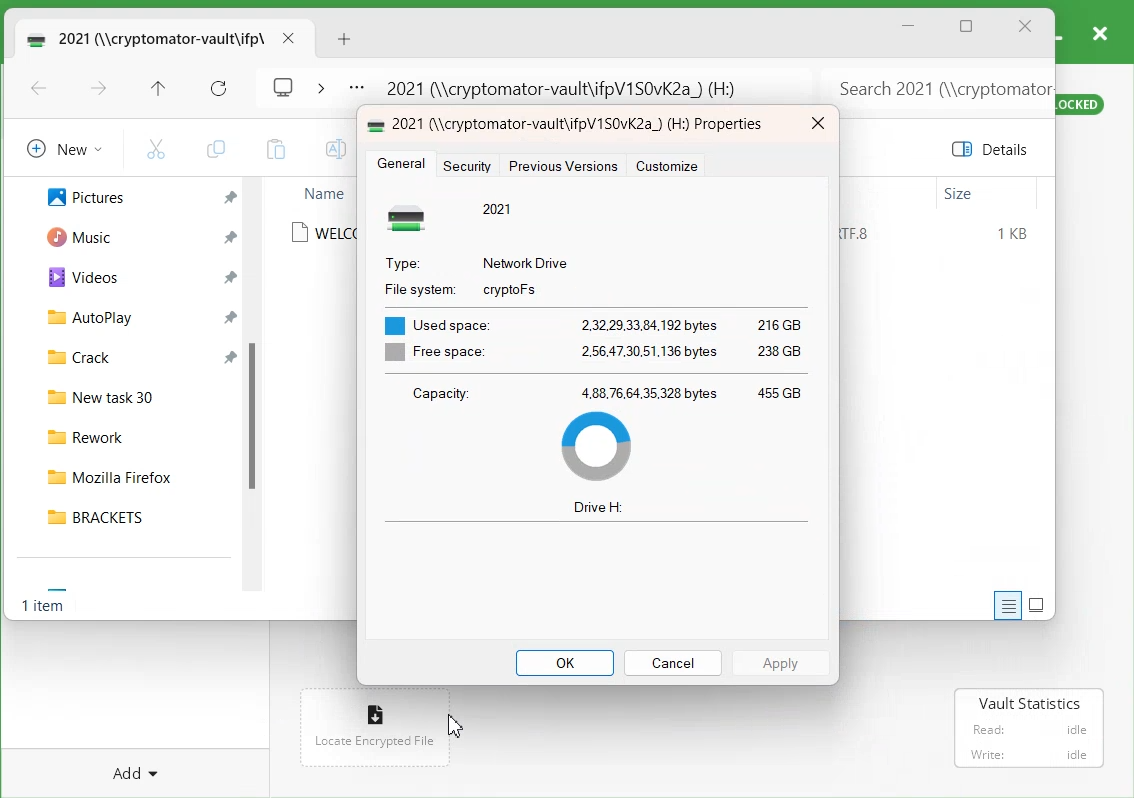  I want to click on Pin a file, so click(230, 237).